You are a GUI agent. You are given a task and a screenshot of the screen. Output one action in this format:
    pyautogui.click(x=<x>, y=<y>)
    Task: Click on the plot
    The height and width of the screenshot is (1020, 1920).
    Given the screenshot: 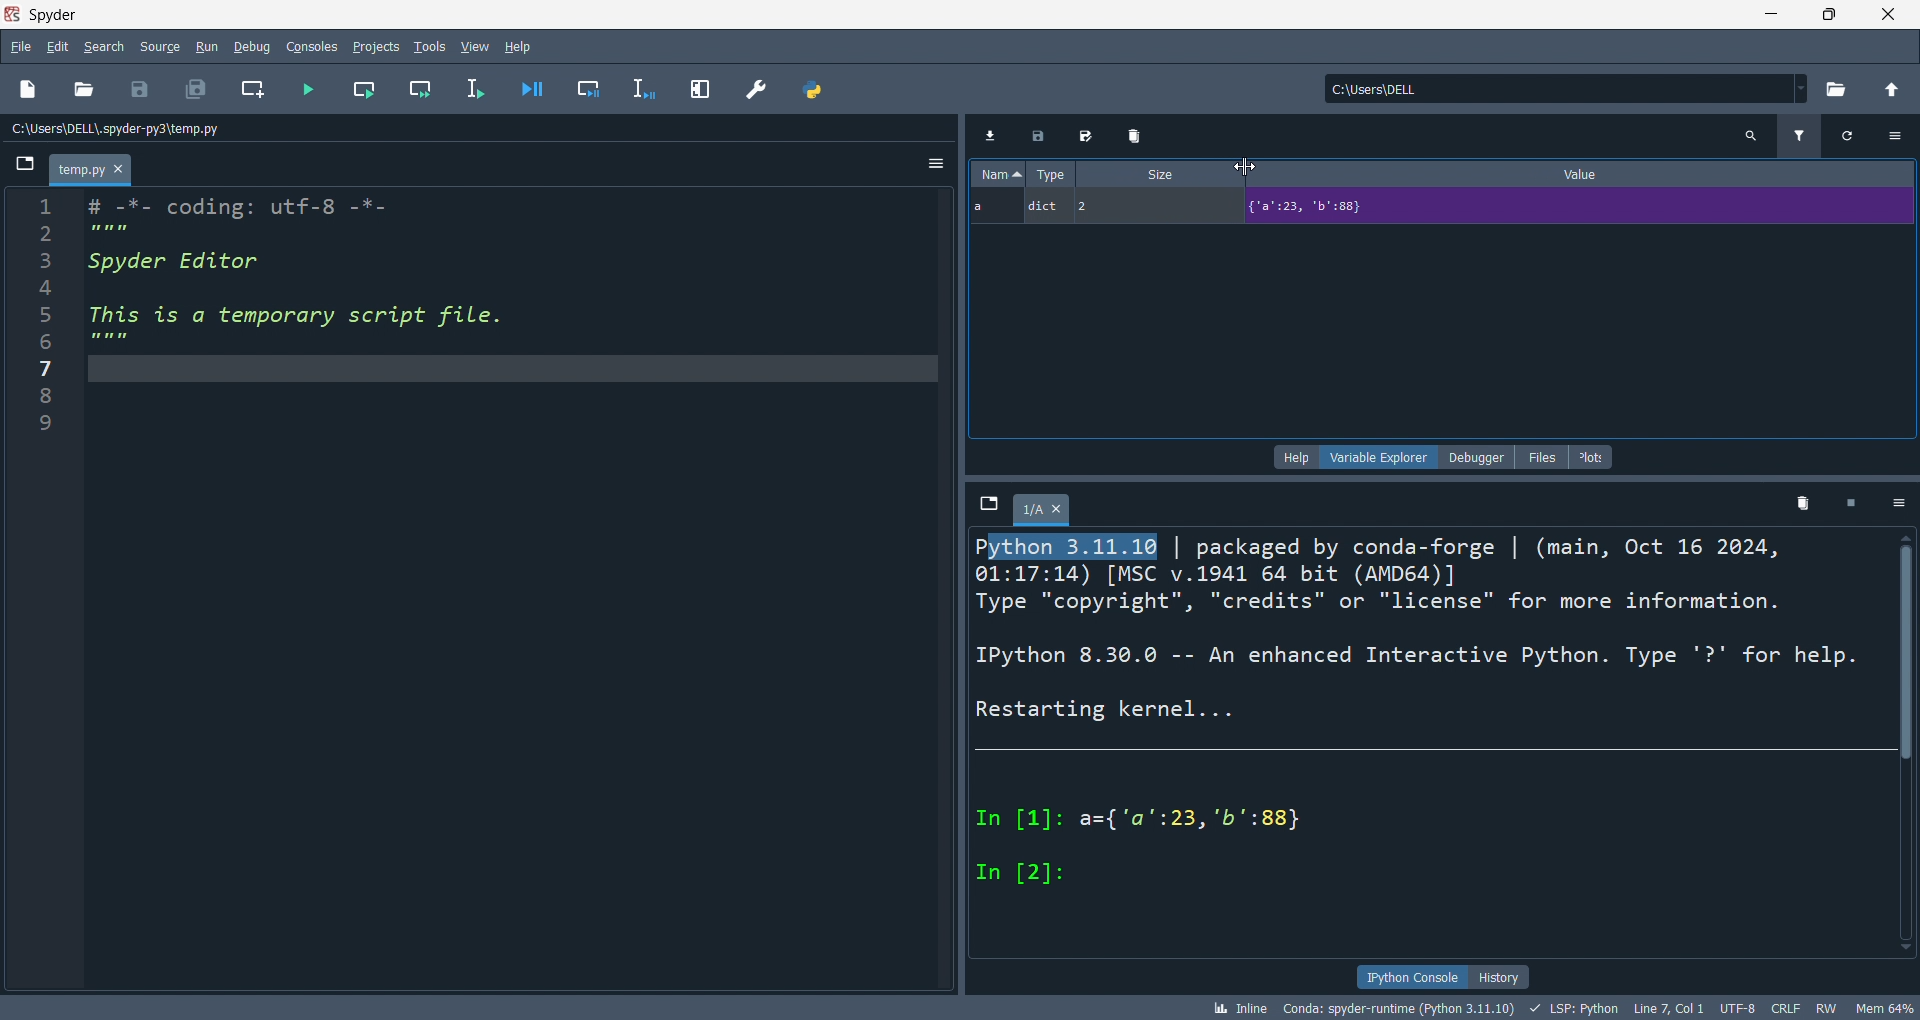 What is the action you would take?
    pyautogui.click(x=1592, y=457)
    